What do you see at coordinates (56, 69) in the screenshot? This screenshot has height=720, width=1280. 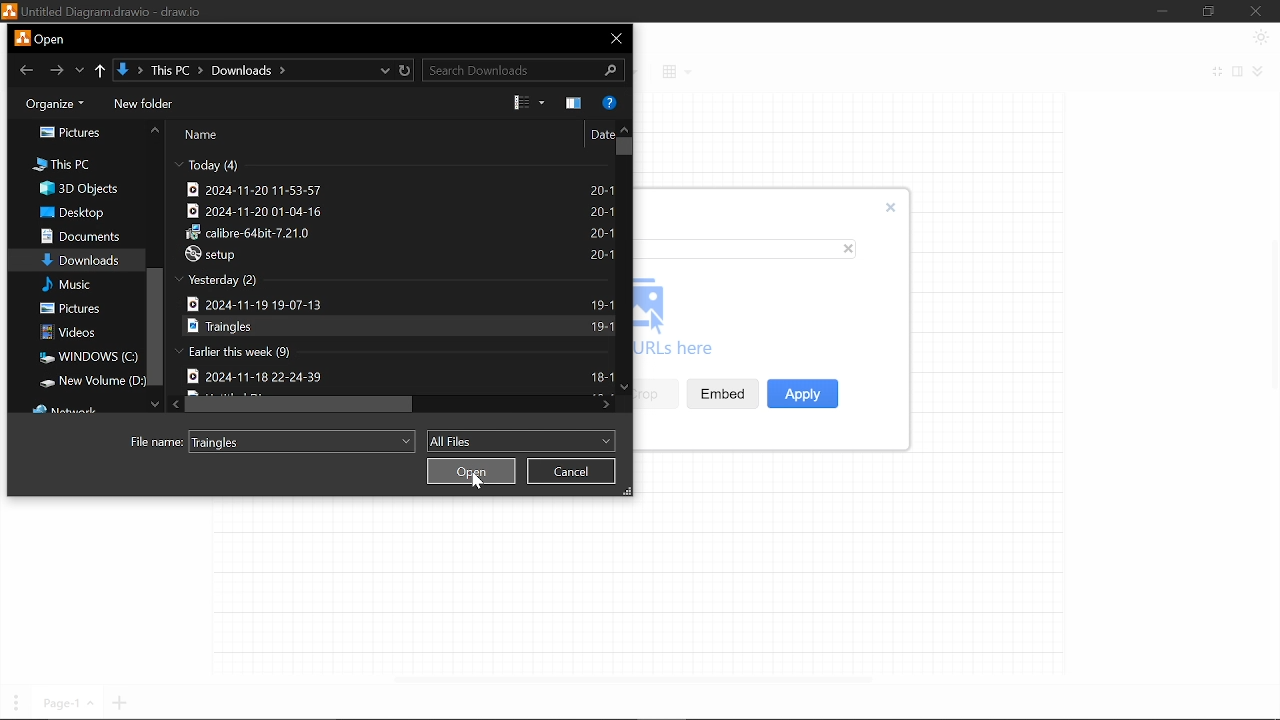 I see `Go forward` at bounding box center [56, 69].